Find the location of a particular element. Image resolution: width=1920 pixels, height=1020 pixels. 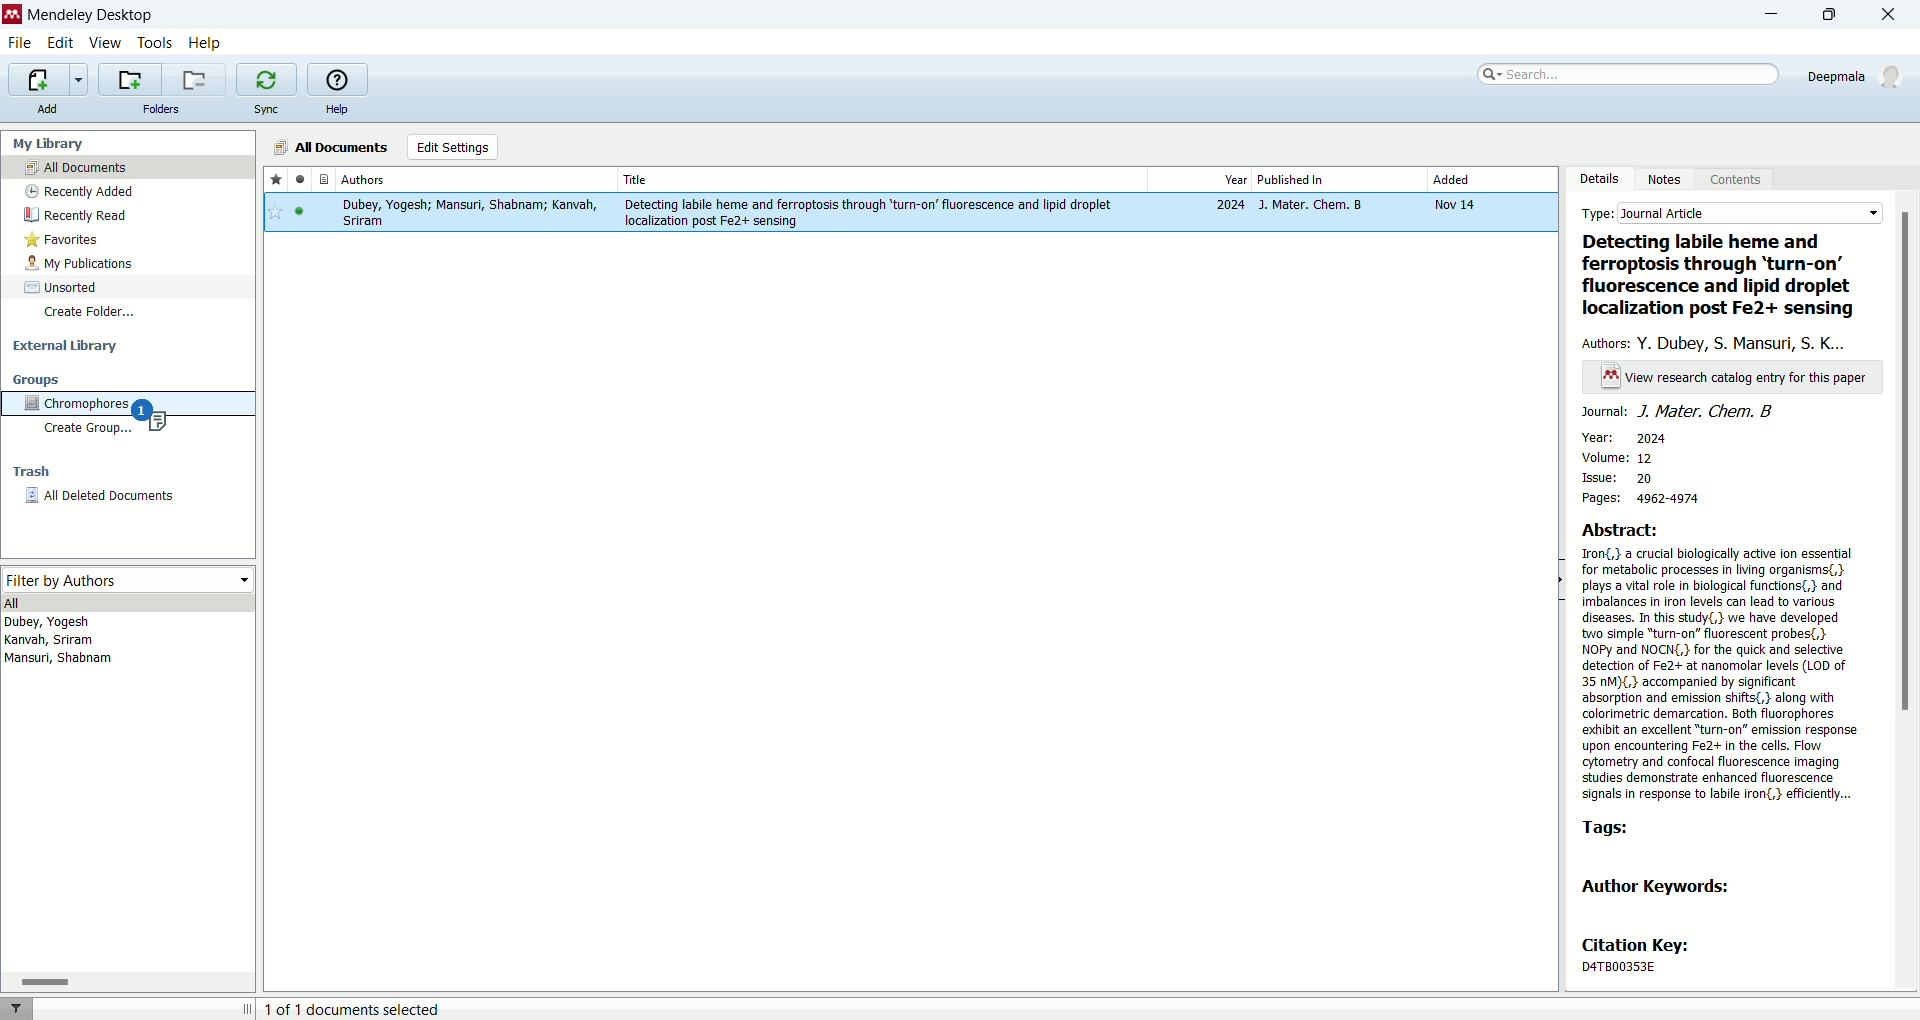

| DA4TBO03S3E is located at coordinates (1637, 966).